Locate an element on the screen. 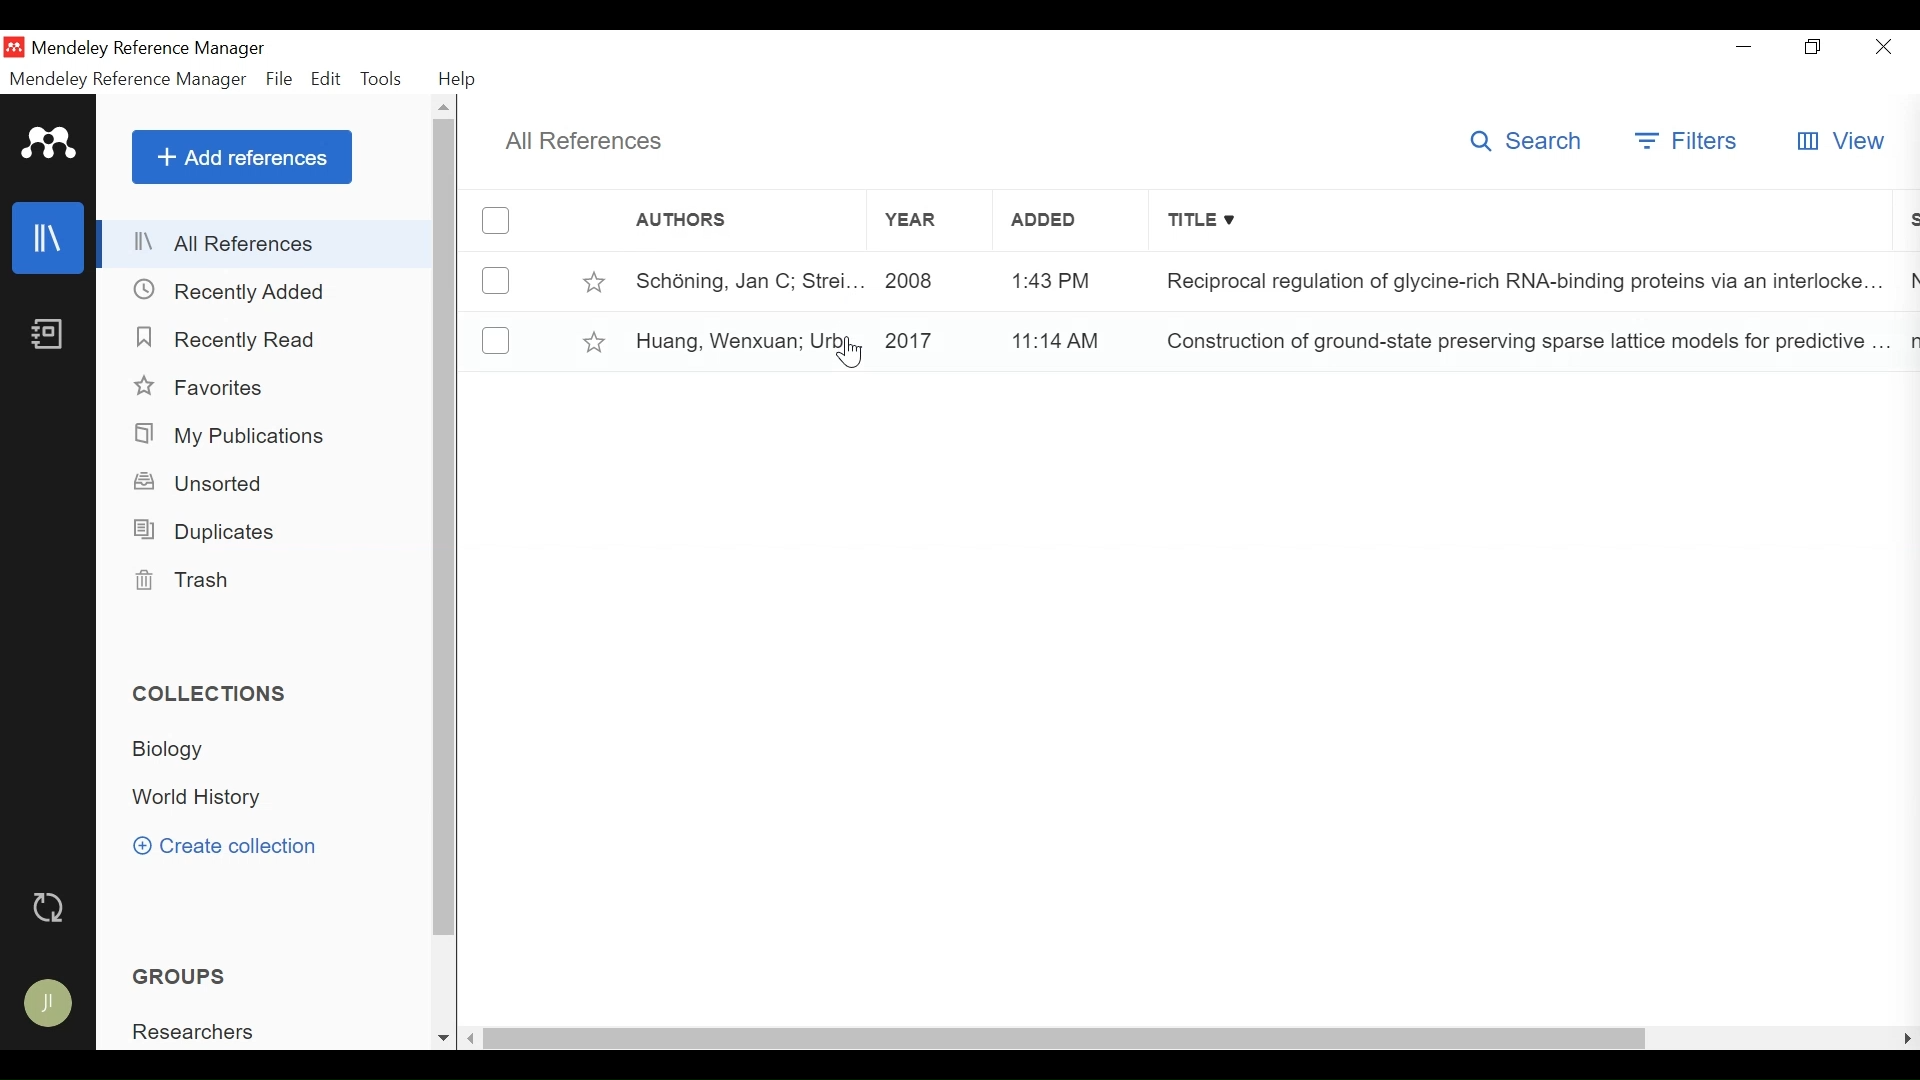  minimize is located at coordinates (1745, 47).